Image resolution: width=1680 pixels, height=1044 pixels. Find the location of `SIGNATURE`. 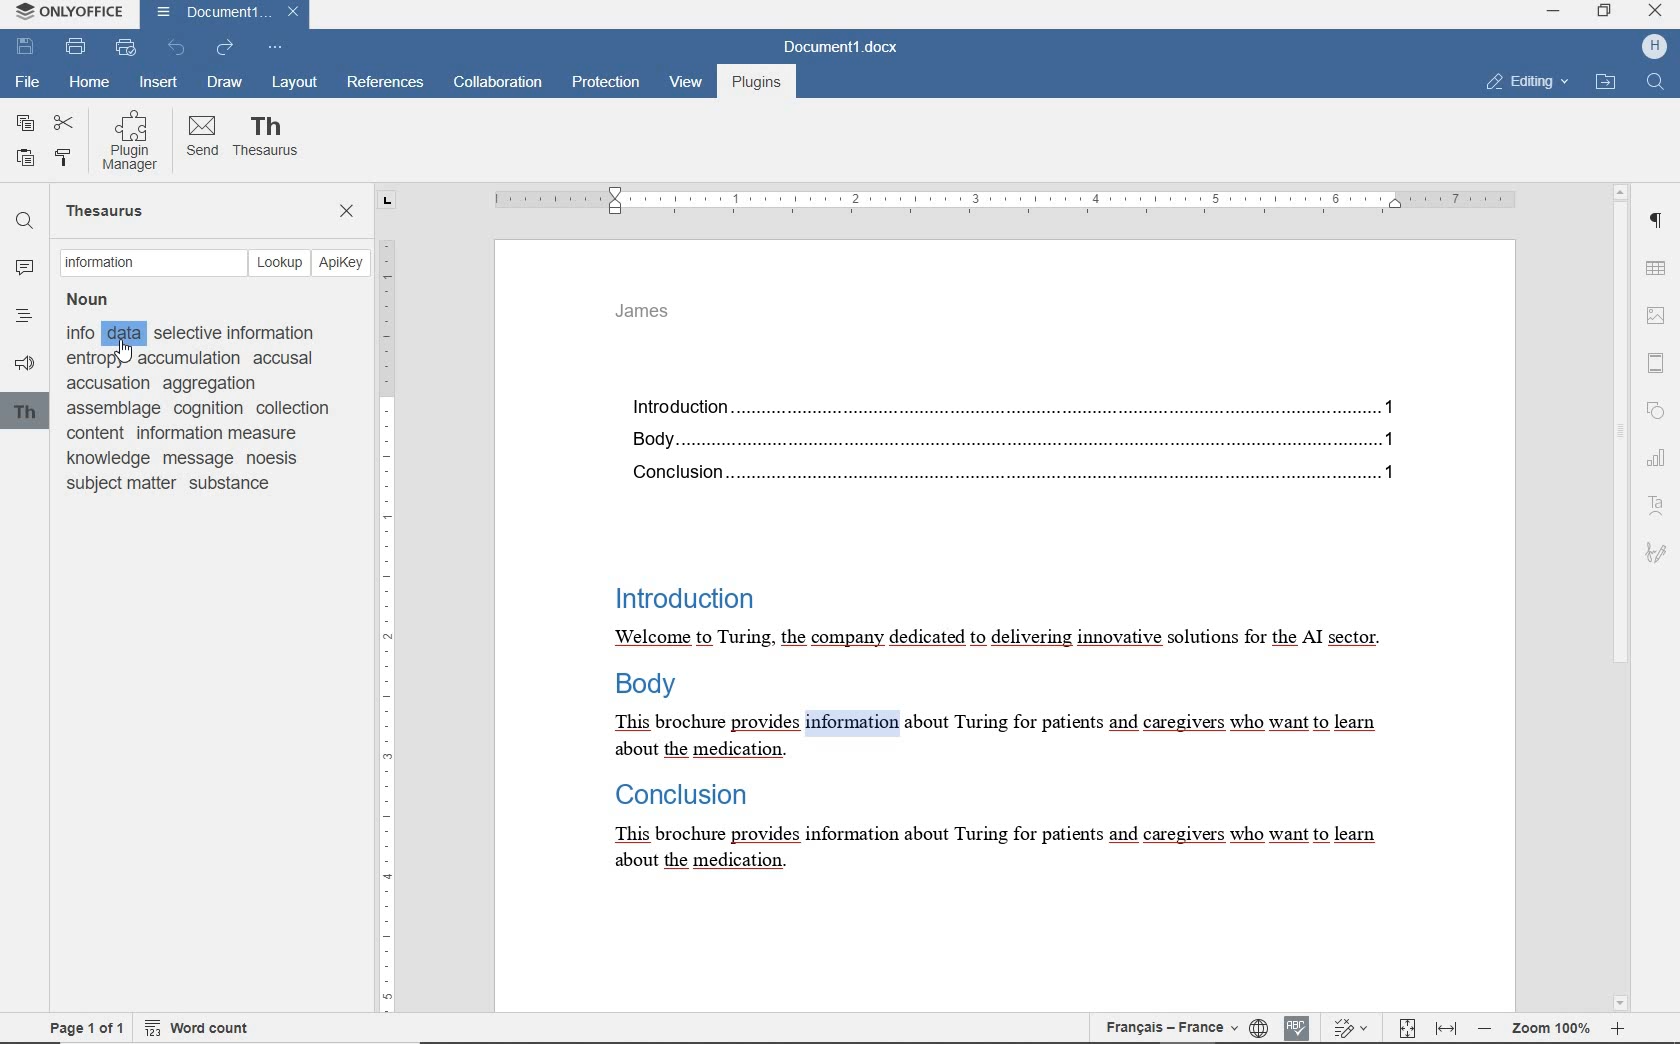

SIGNATURE is located at coordinates (1658, 552).